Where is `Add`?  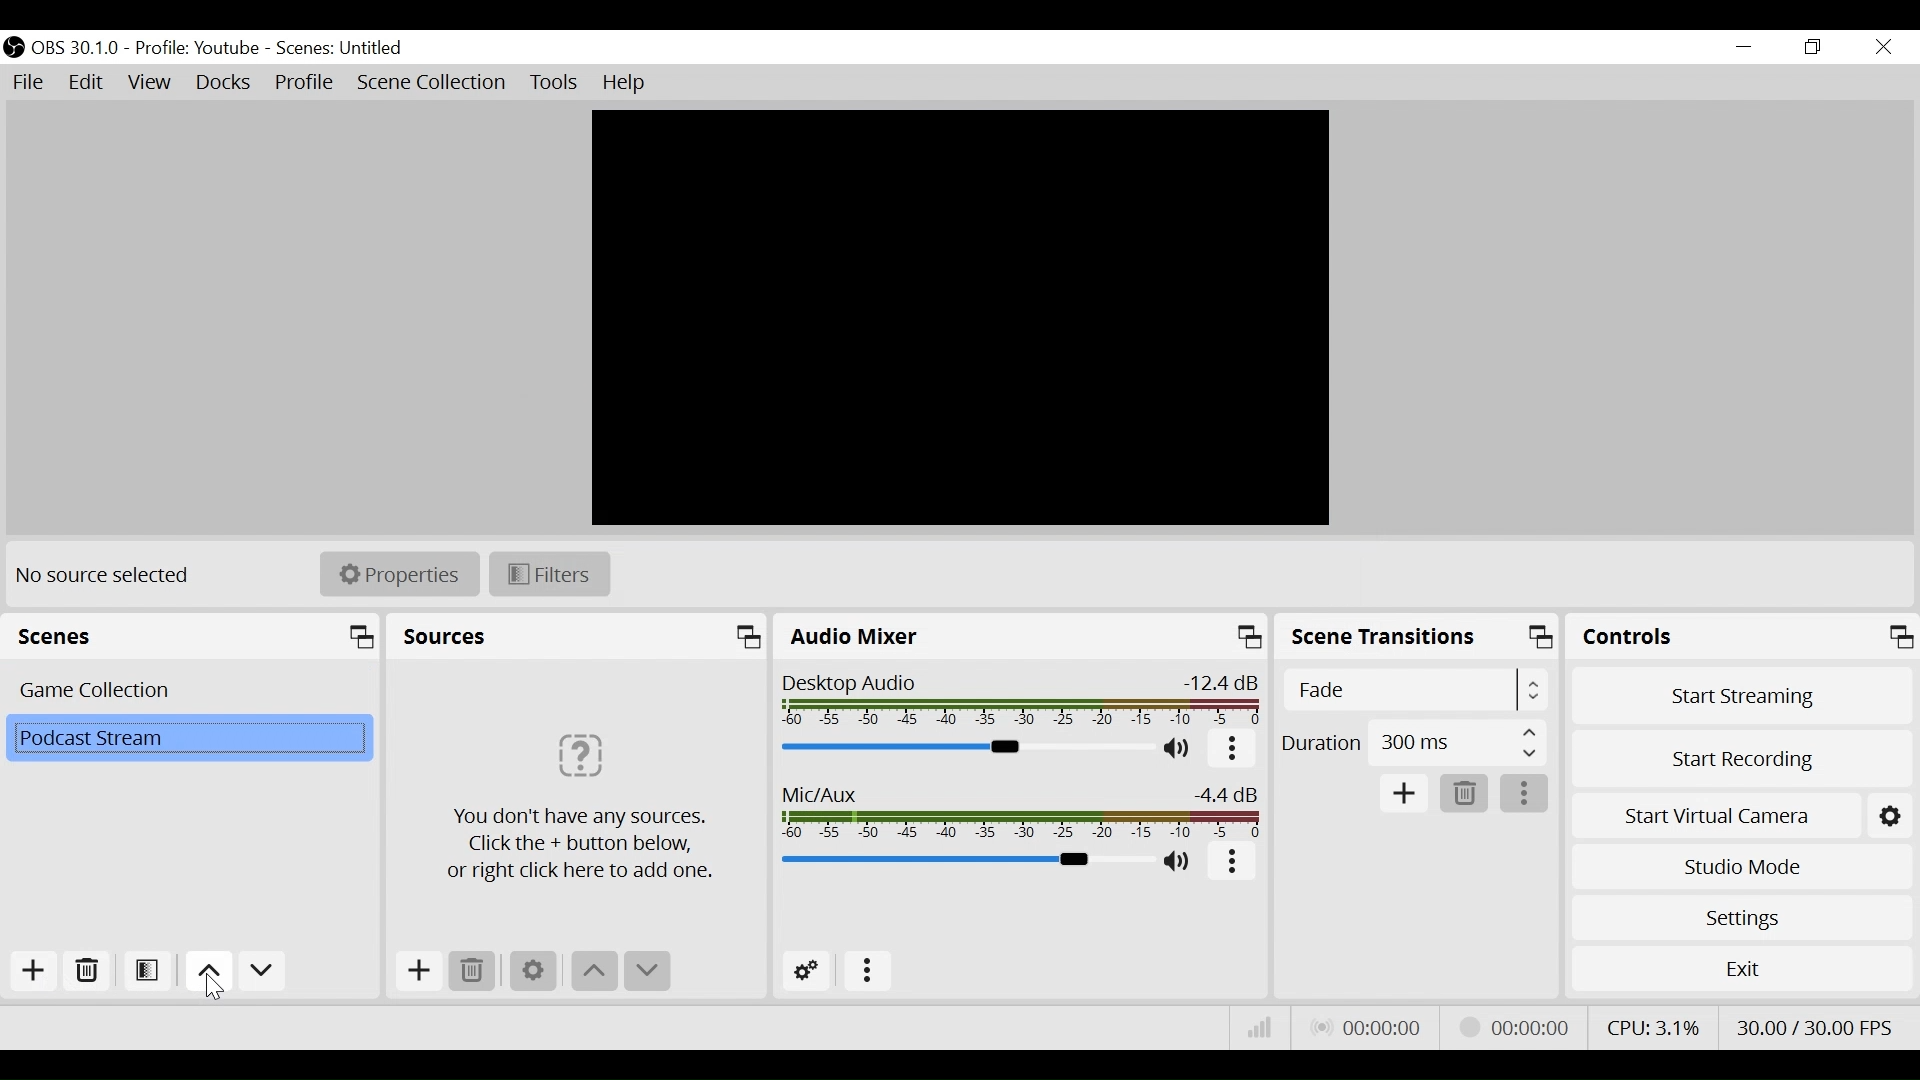 Add is located at coordinates (415, 970).